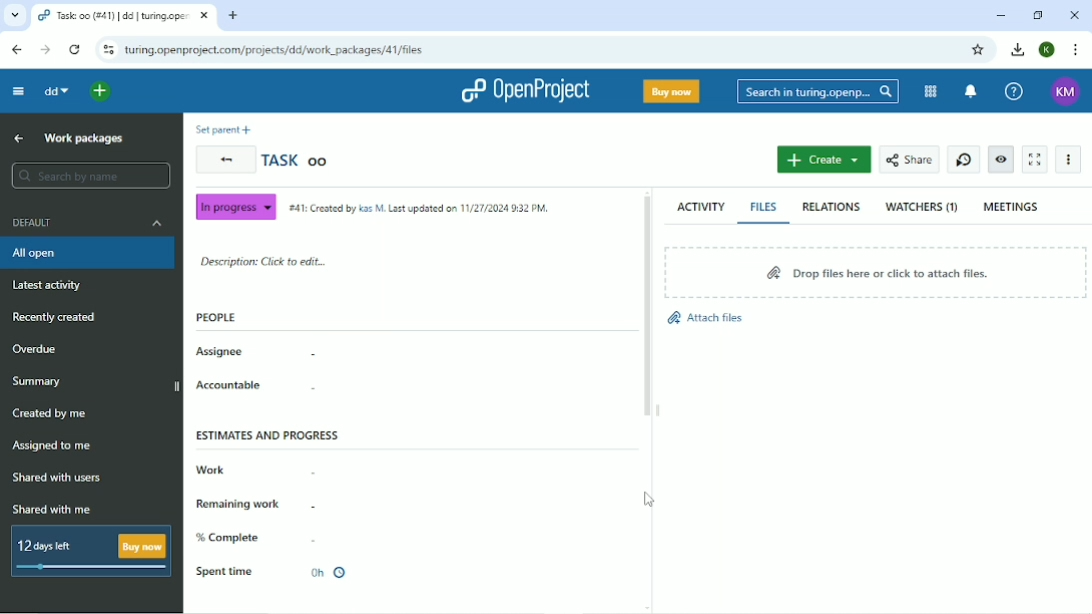 The image size is (1092, 614). What do you see at coordinates (972, 91) in the screenshot?
I see `To notification center` at bounding box center [972, 91].